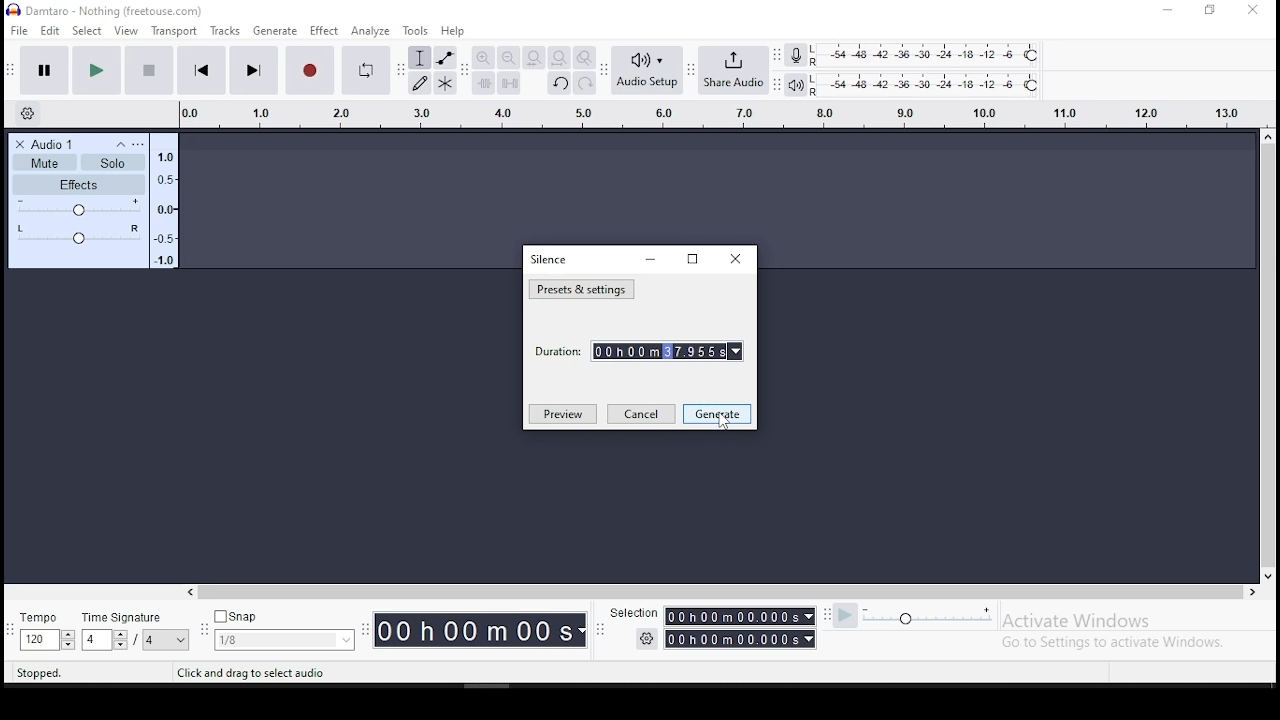  What do you see at coordinates (652, 260) in the screenshot?
I see `minimize` at bounding box center [652, 260].